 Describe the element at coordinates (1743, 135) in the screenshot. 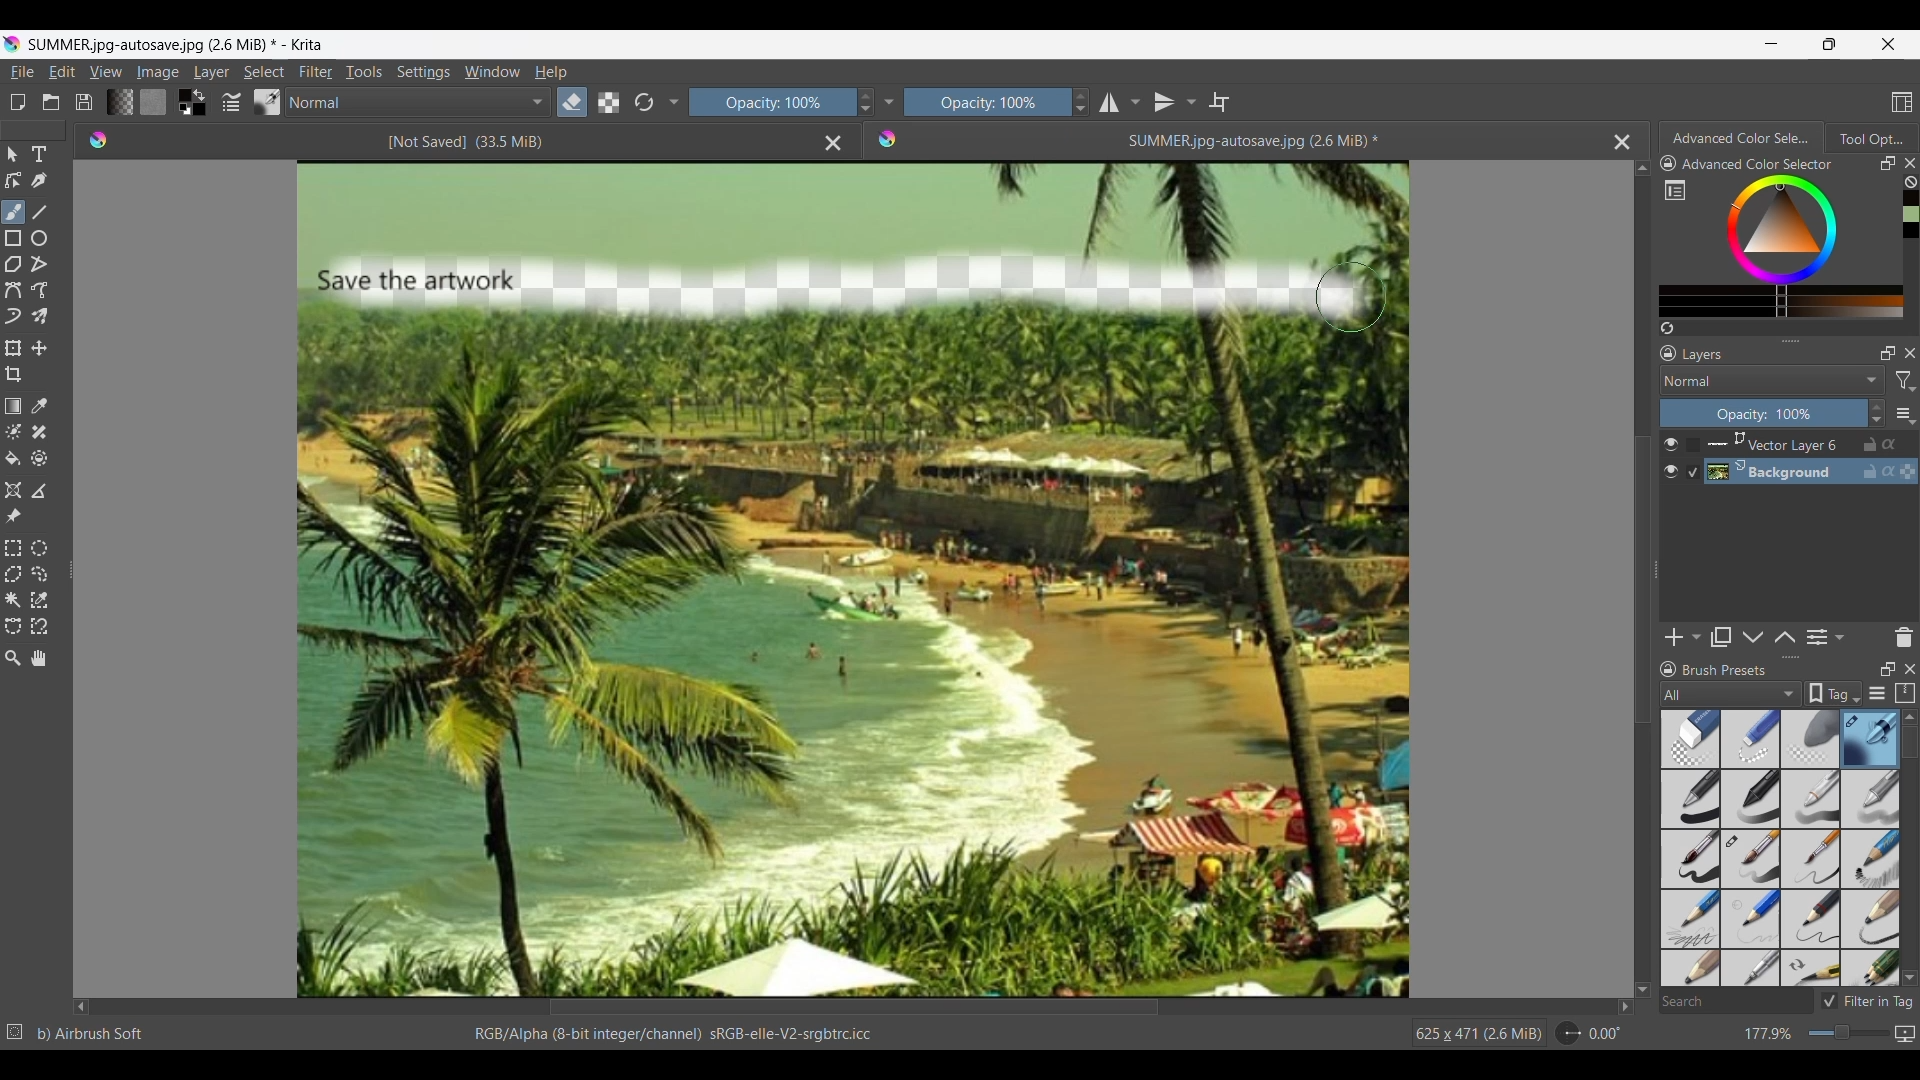

I see `Advanced color Selector` at that location.